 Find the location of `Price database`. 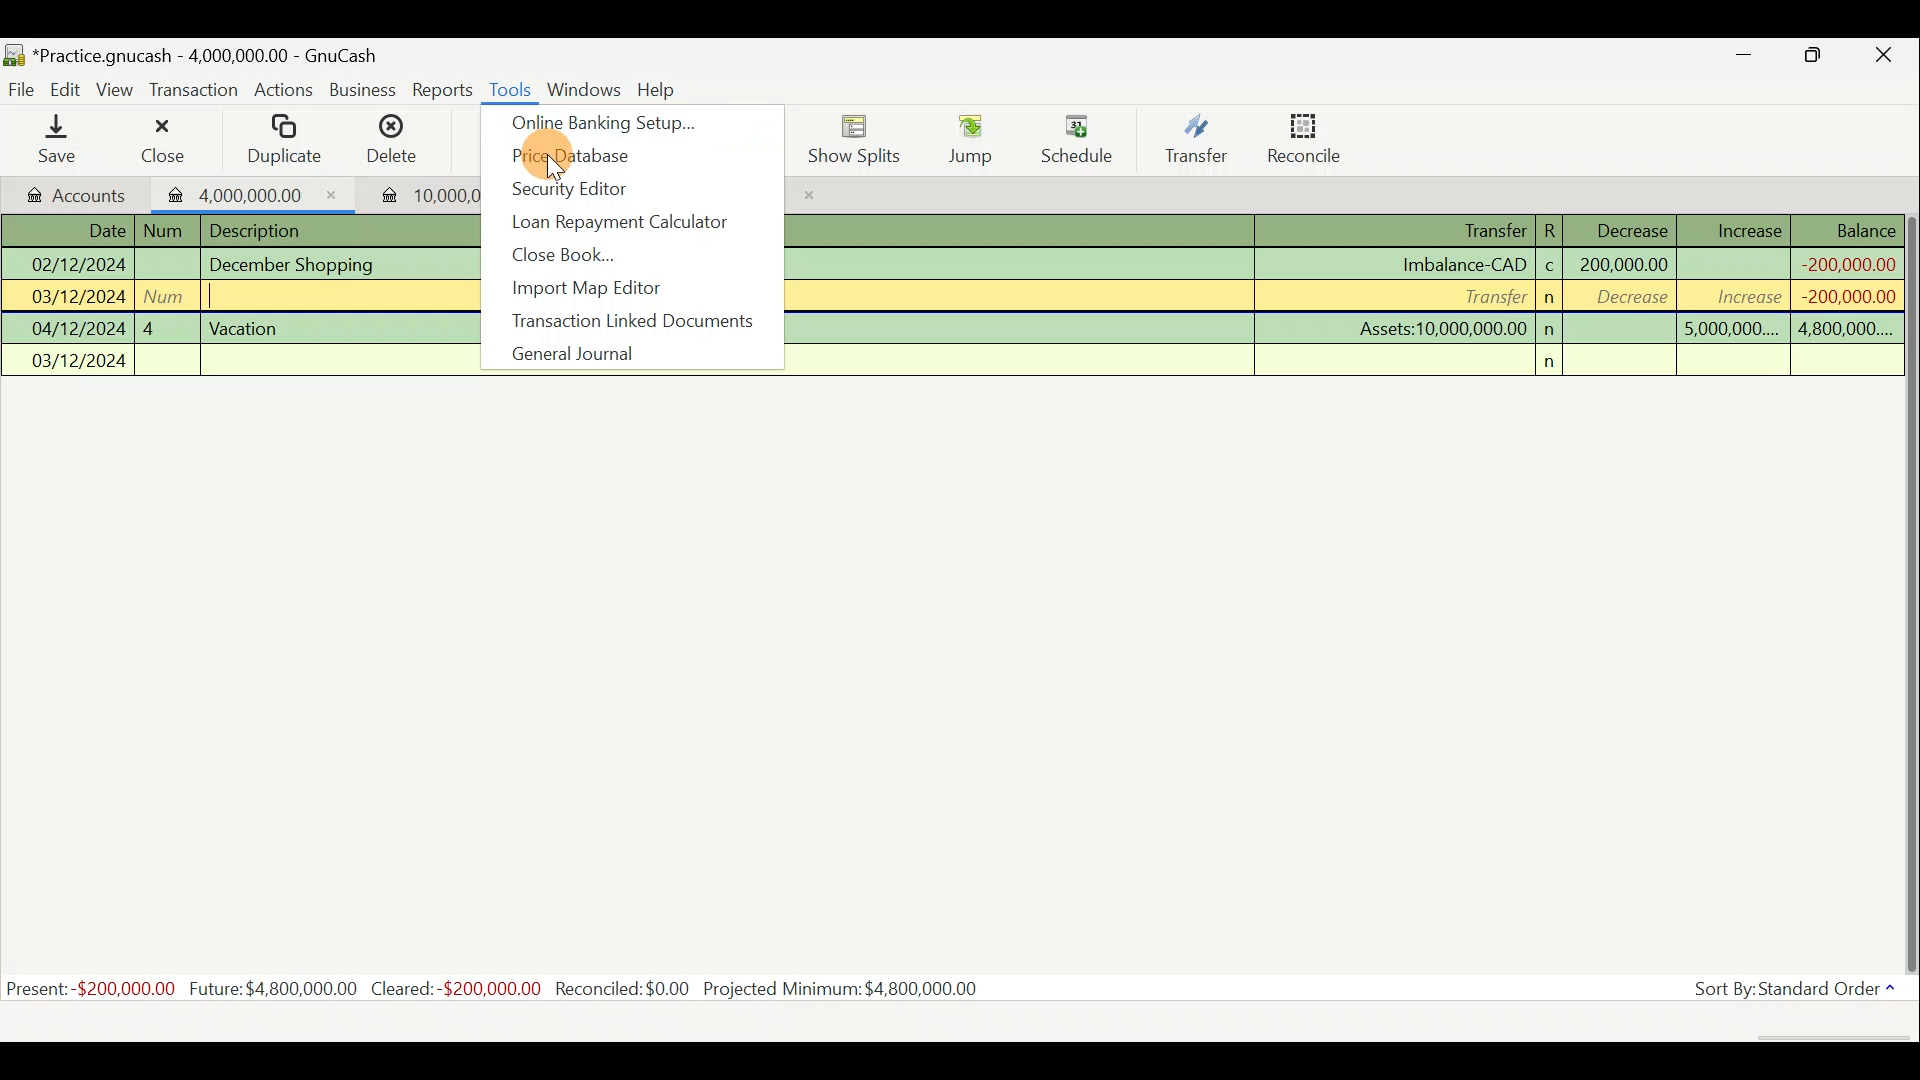

Price database is located at coordinates (595, 156).